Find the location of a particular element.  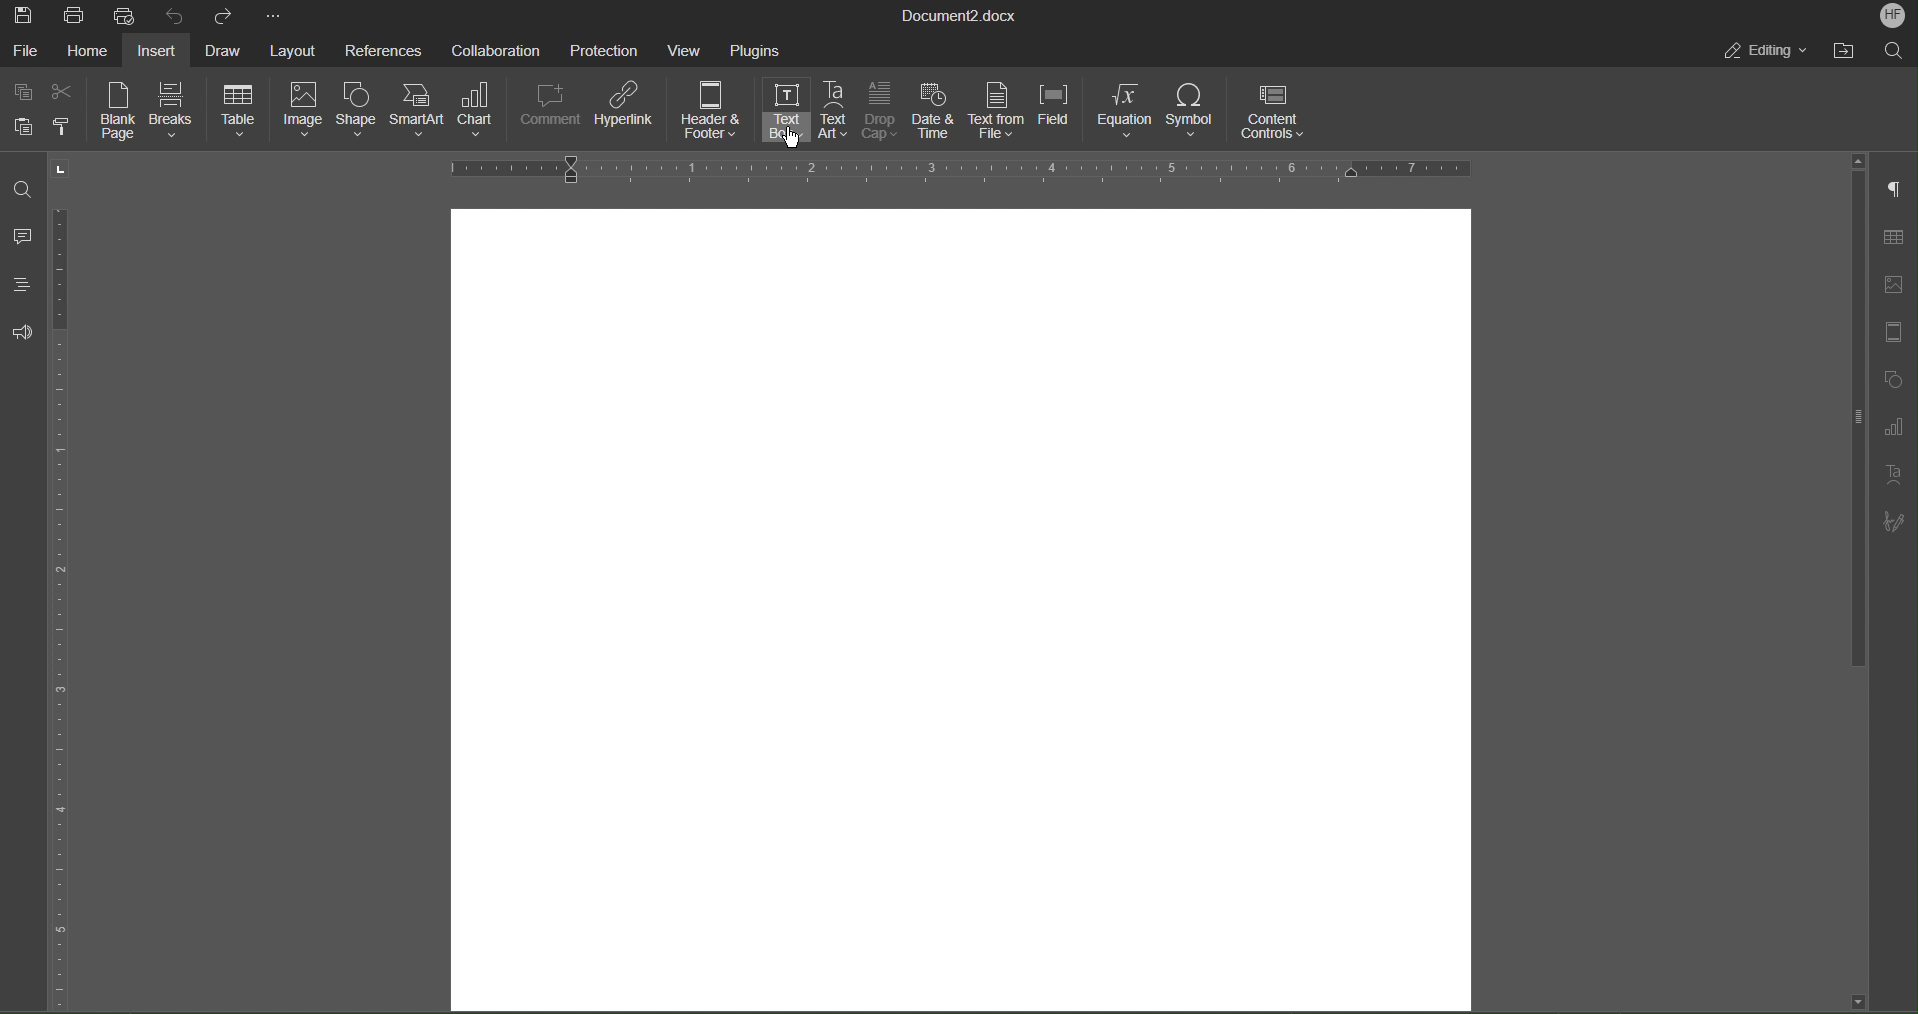

Comment is located at coordinates (551, 112).